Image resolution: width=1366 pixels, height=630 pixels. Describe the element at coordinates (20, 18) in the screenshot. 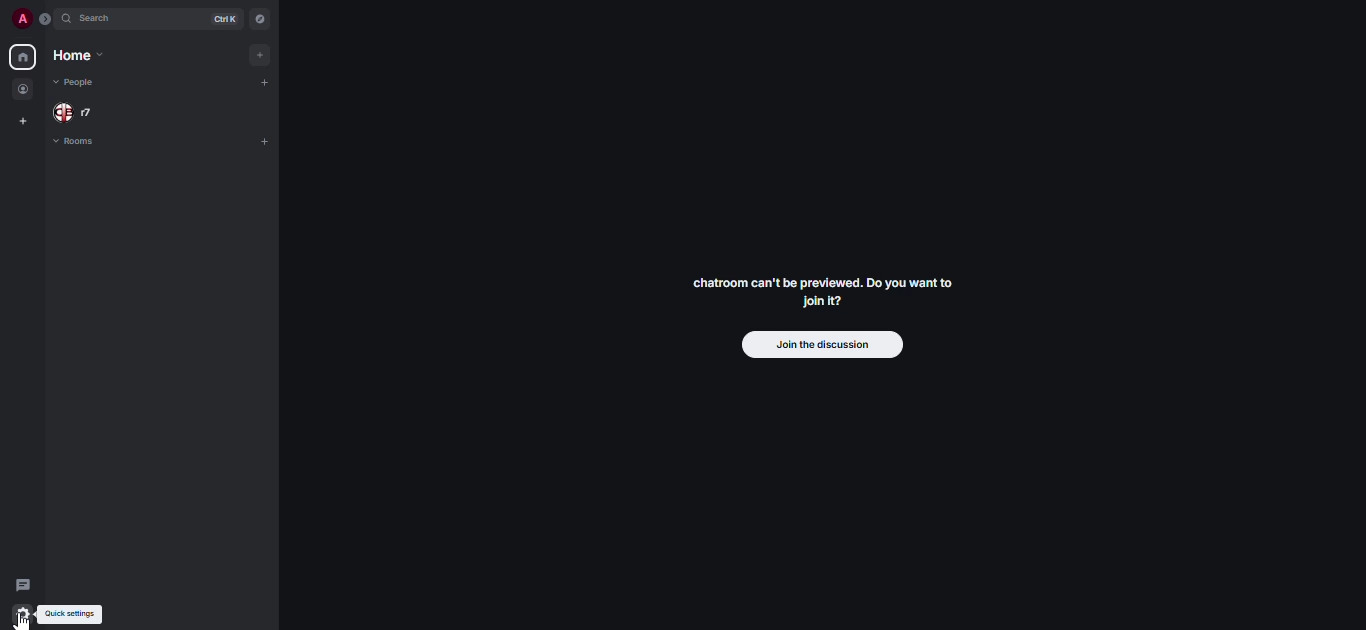

I see `profile` at that location.